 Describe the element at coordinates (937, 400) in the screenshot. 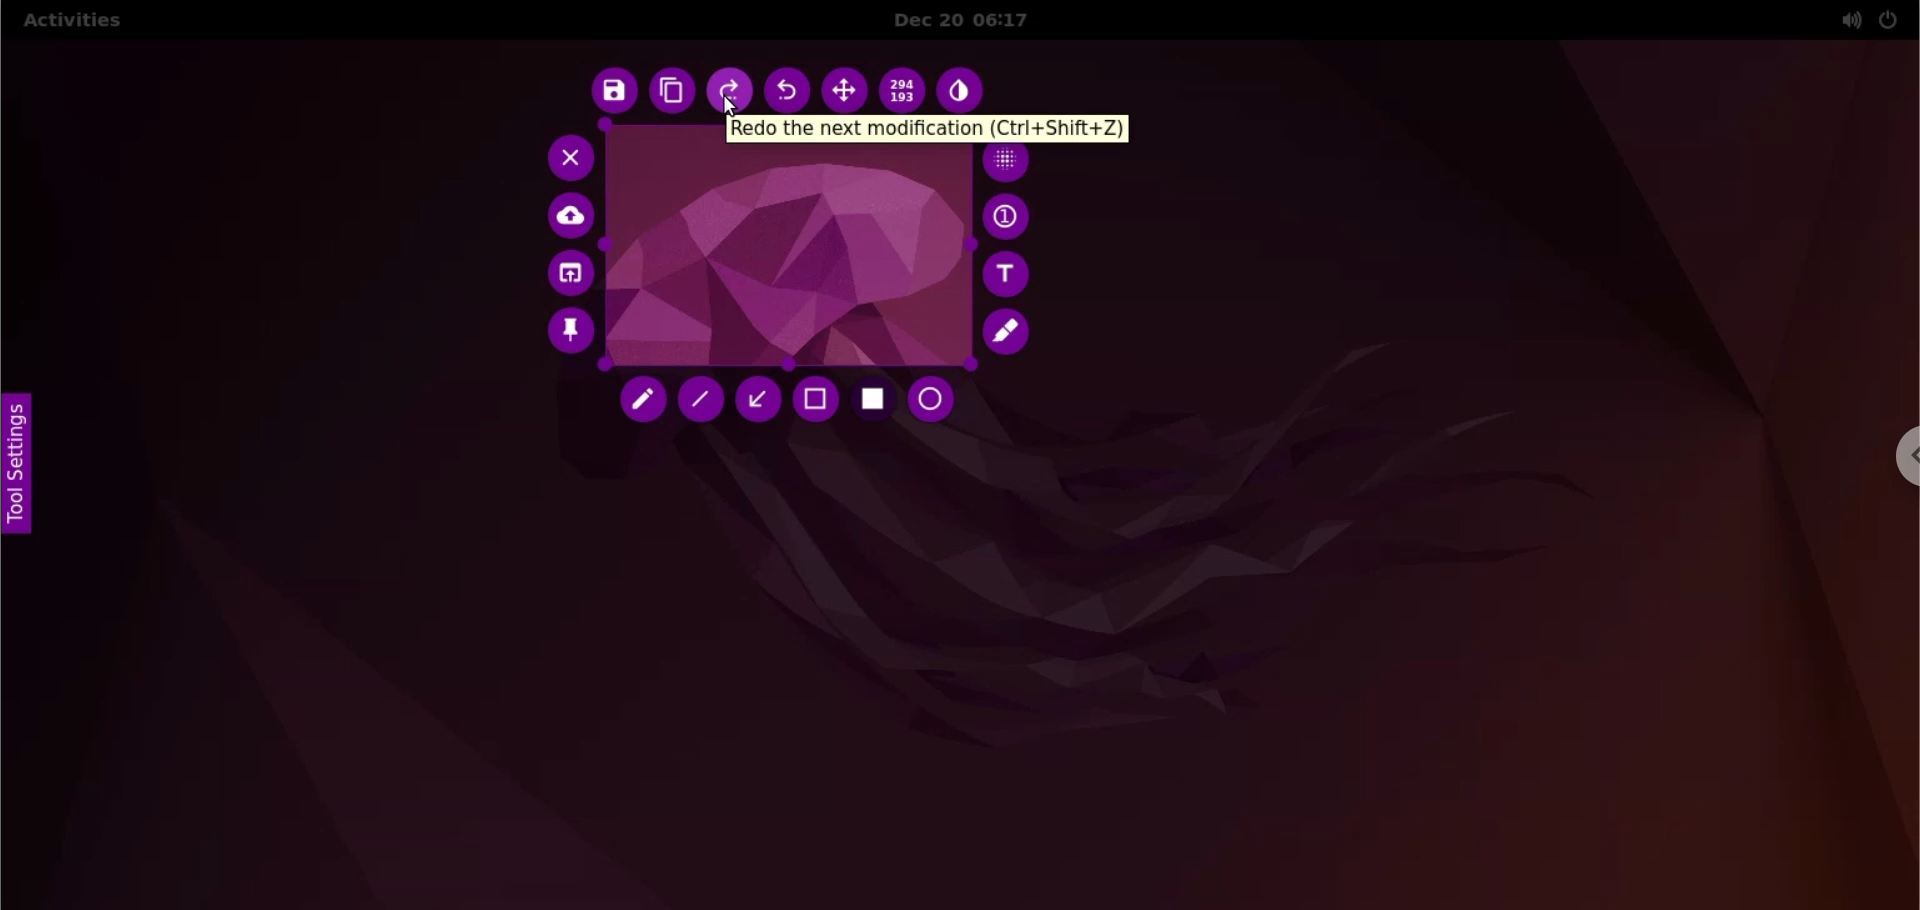

I see `circle tool` at that location.